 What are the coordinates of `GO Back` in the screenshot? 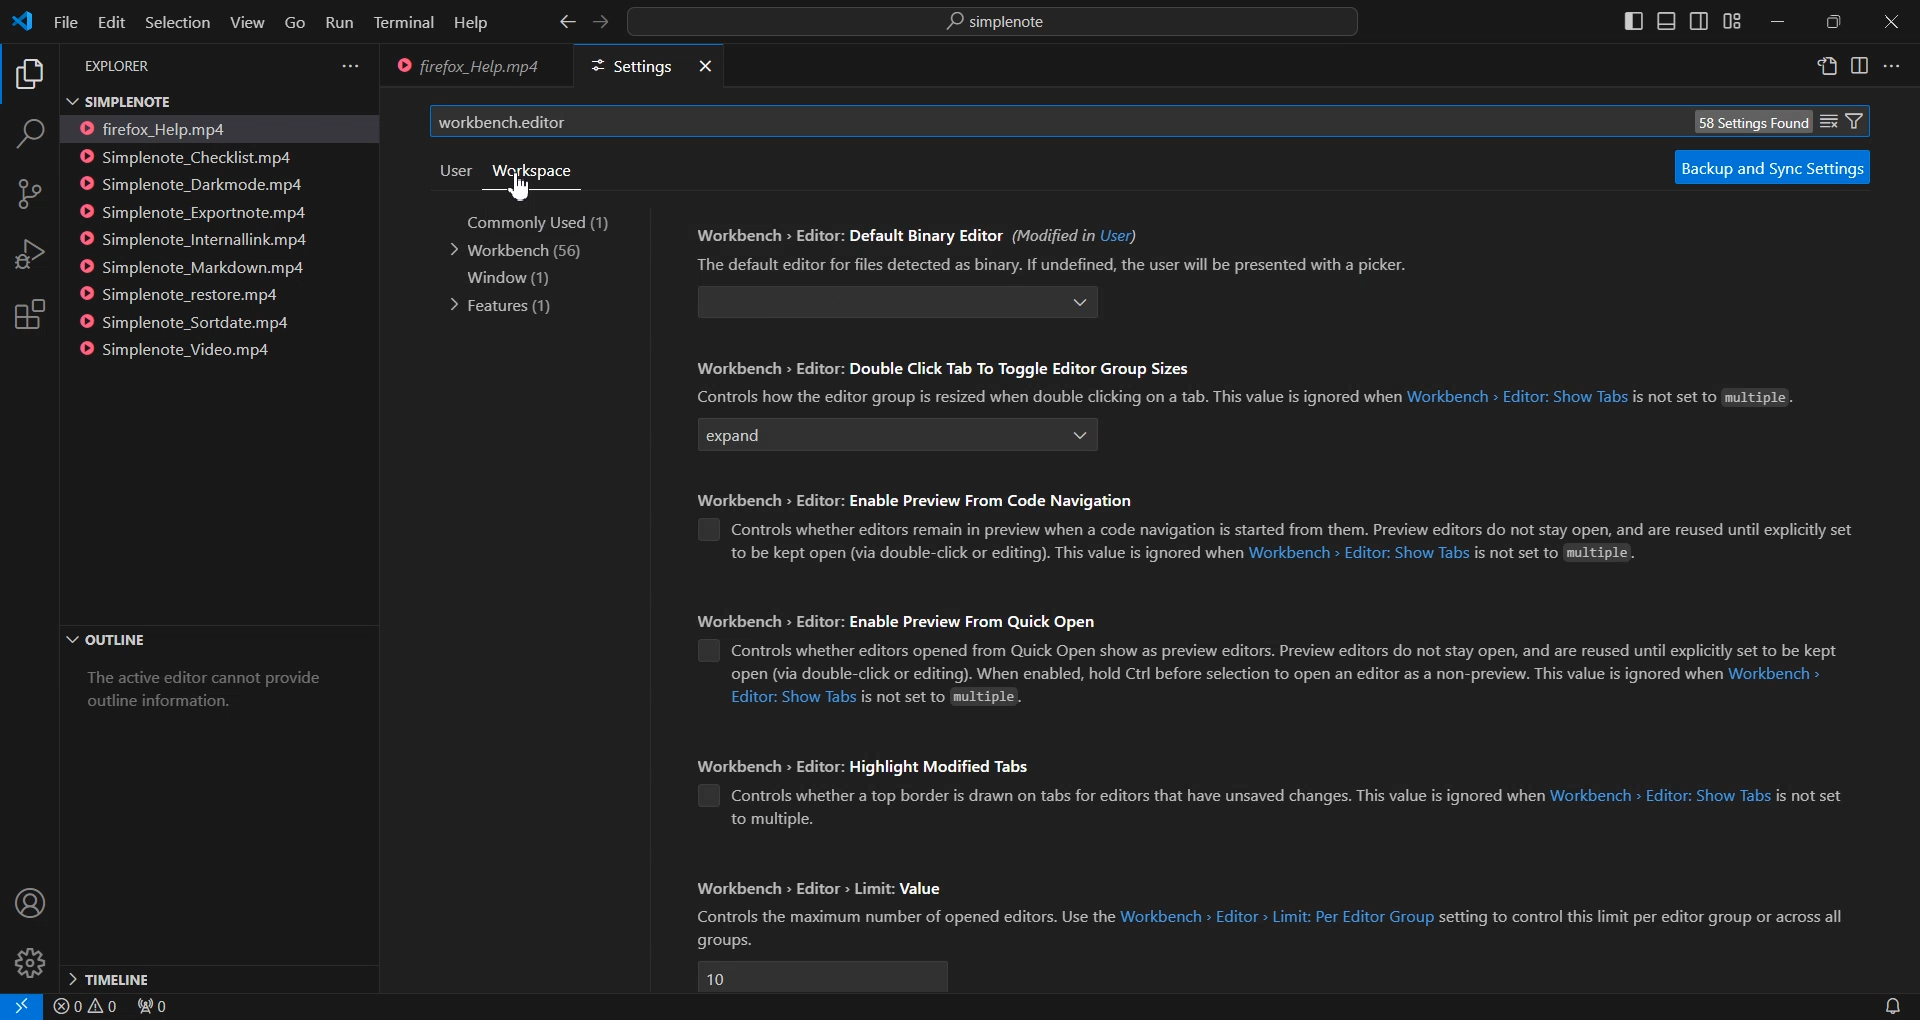 It's located at (567, 22).